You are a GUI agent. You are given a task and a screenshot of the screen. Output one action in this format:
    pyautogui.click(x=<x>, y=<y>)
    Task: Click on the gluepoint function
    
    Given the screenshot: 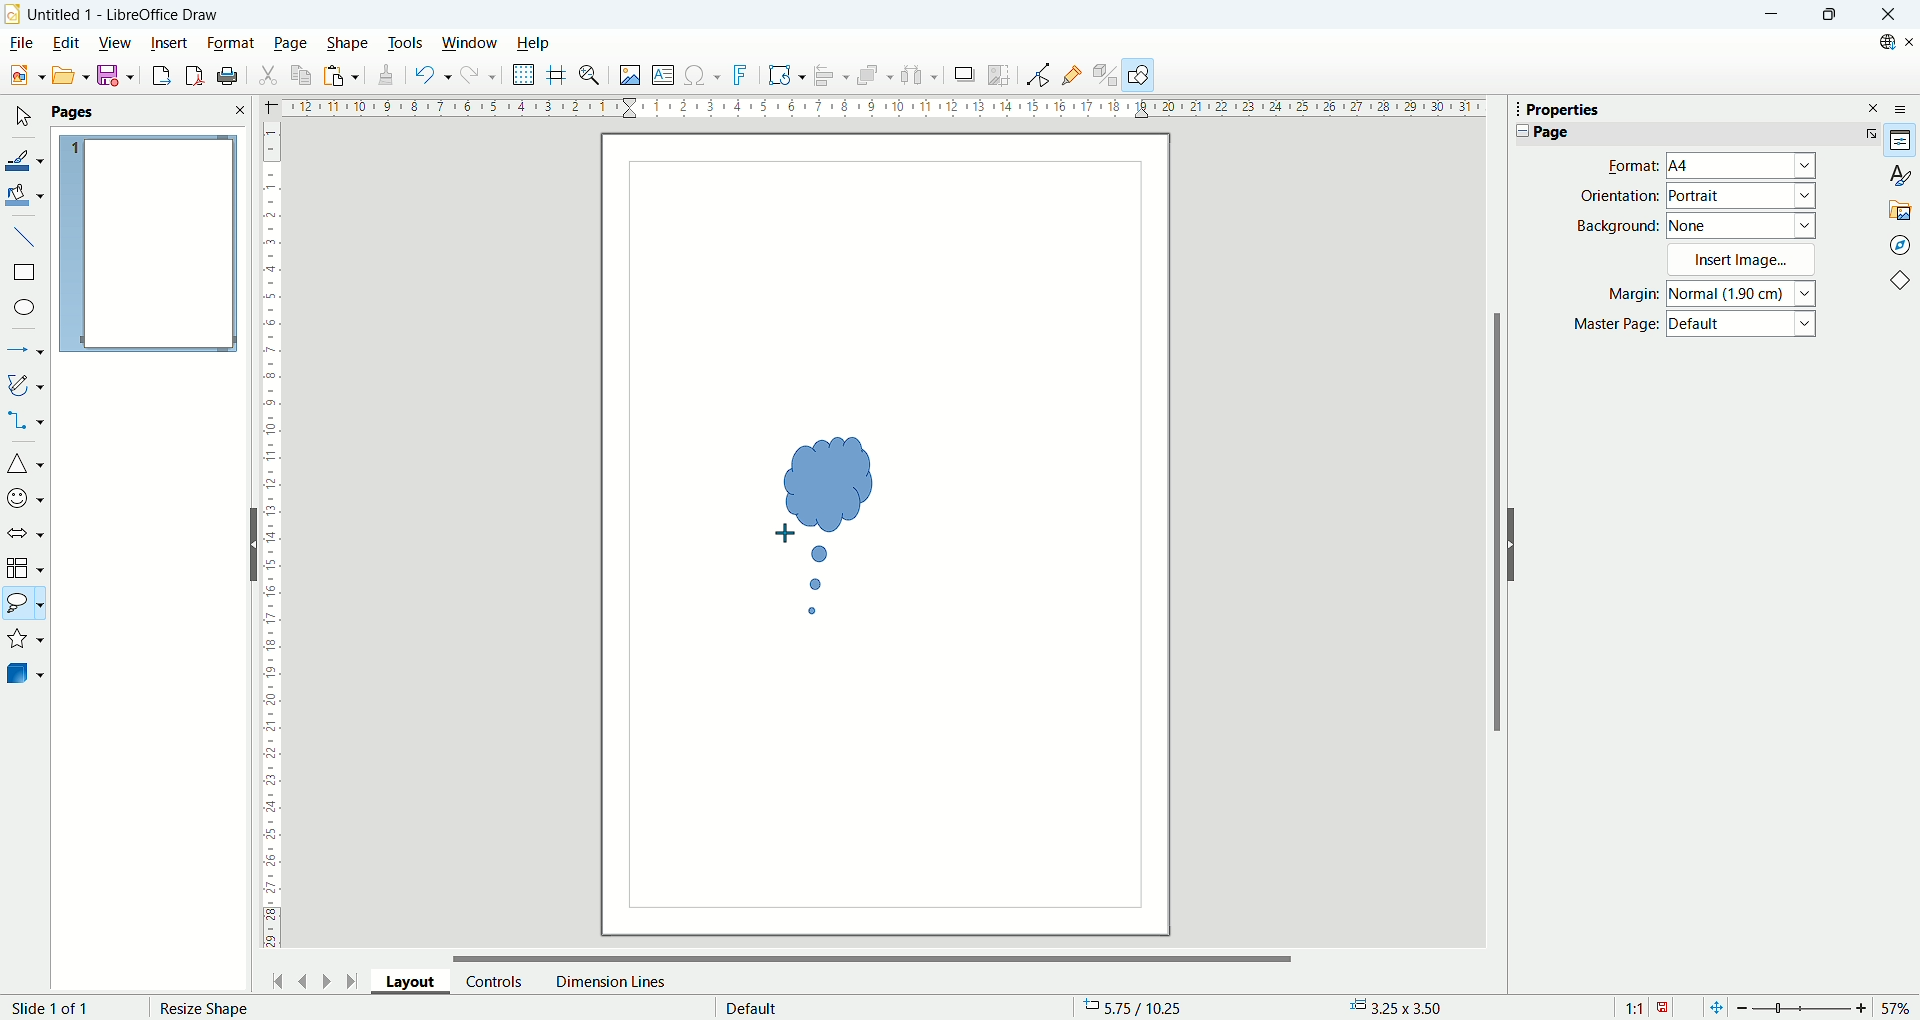 What is the action you would take?
    pyautogui.click(x=1073, y=74)
    